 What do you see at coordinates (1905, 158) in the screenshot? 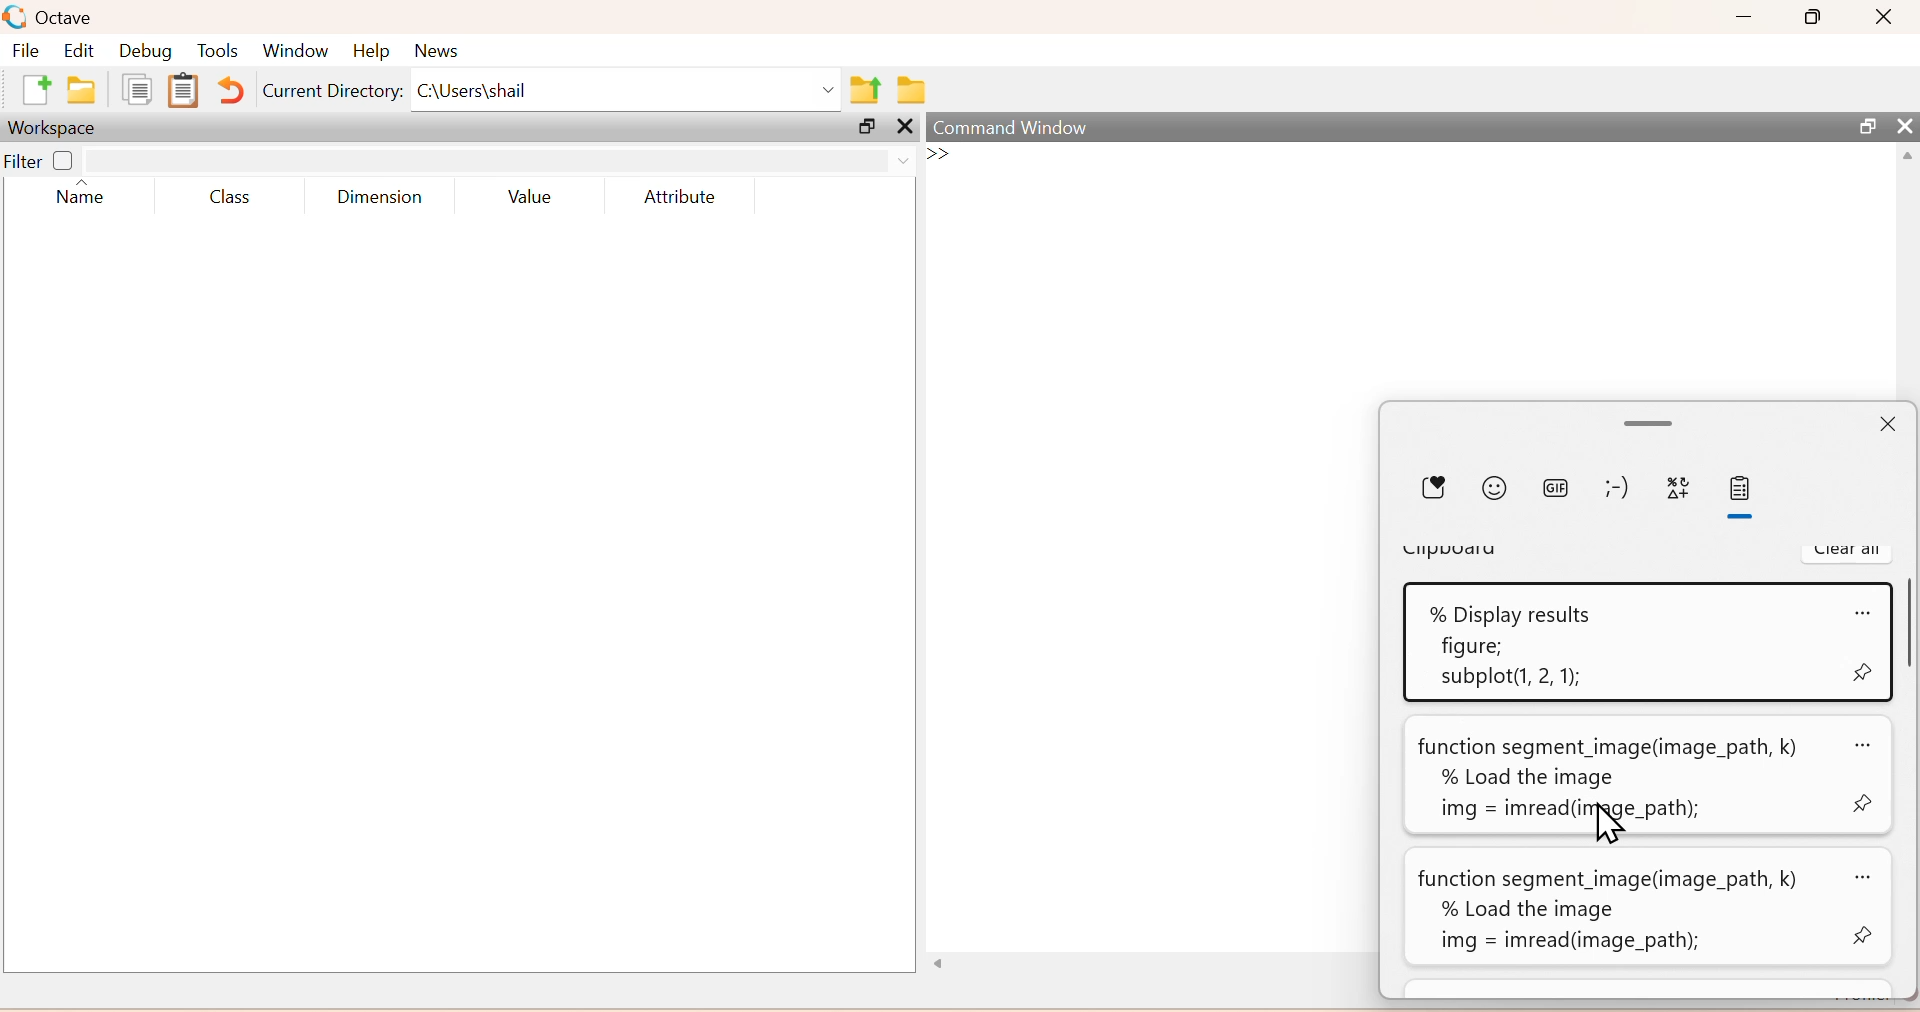
I see `scroll up` at bounding box center [1905, 158].